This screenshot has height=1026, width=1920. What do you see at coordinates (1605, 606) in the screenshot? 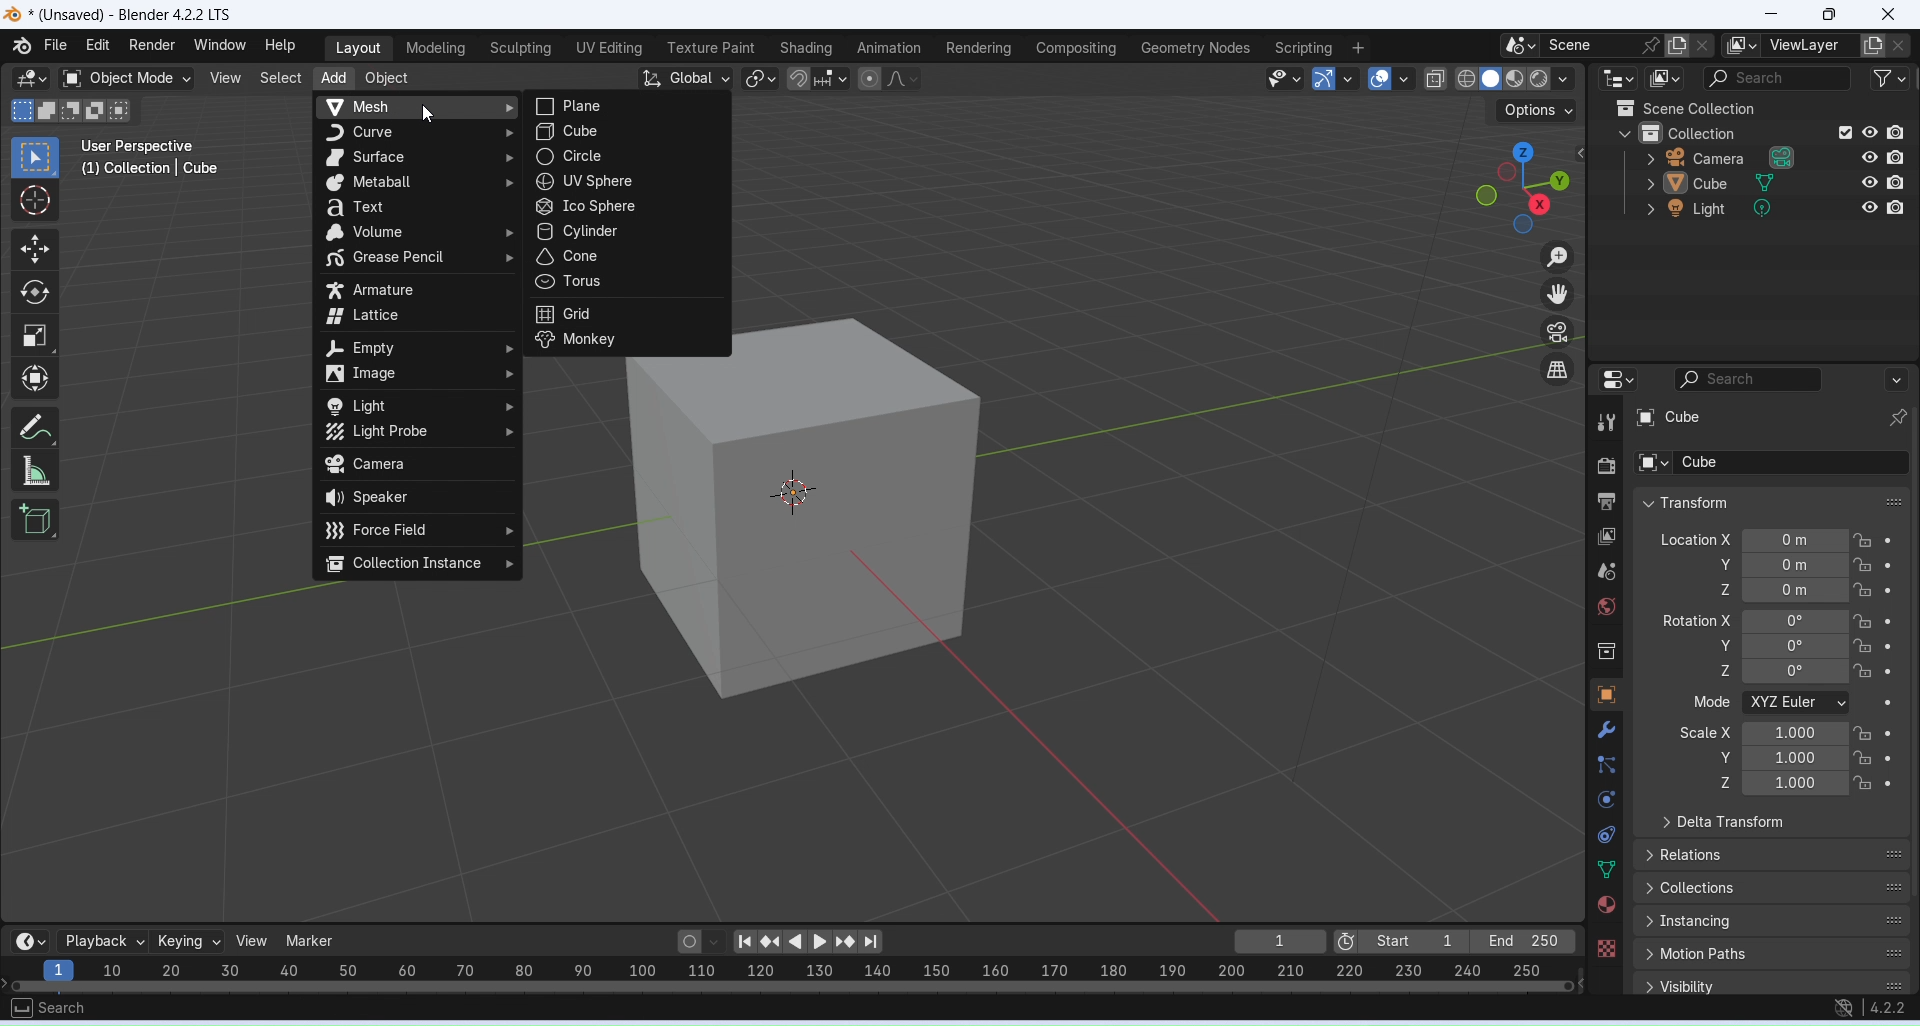
I see `World` at bounding box center [1605, 606].